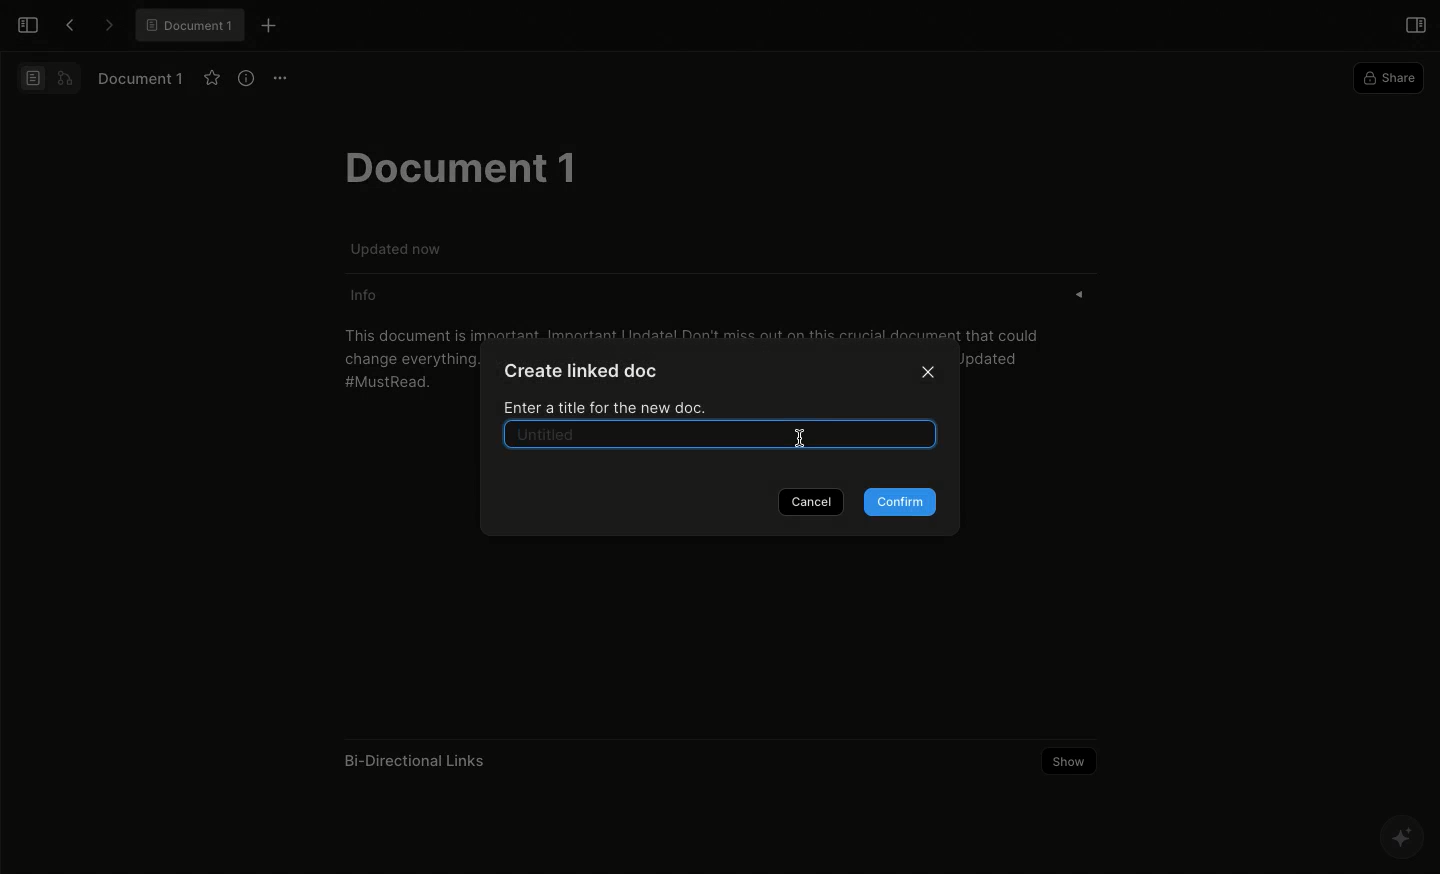  I want to click on Enter a title for the new doc, so click(609, 406).